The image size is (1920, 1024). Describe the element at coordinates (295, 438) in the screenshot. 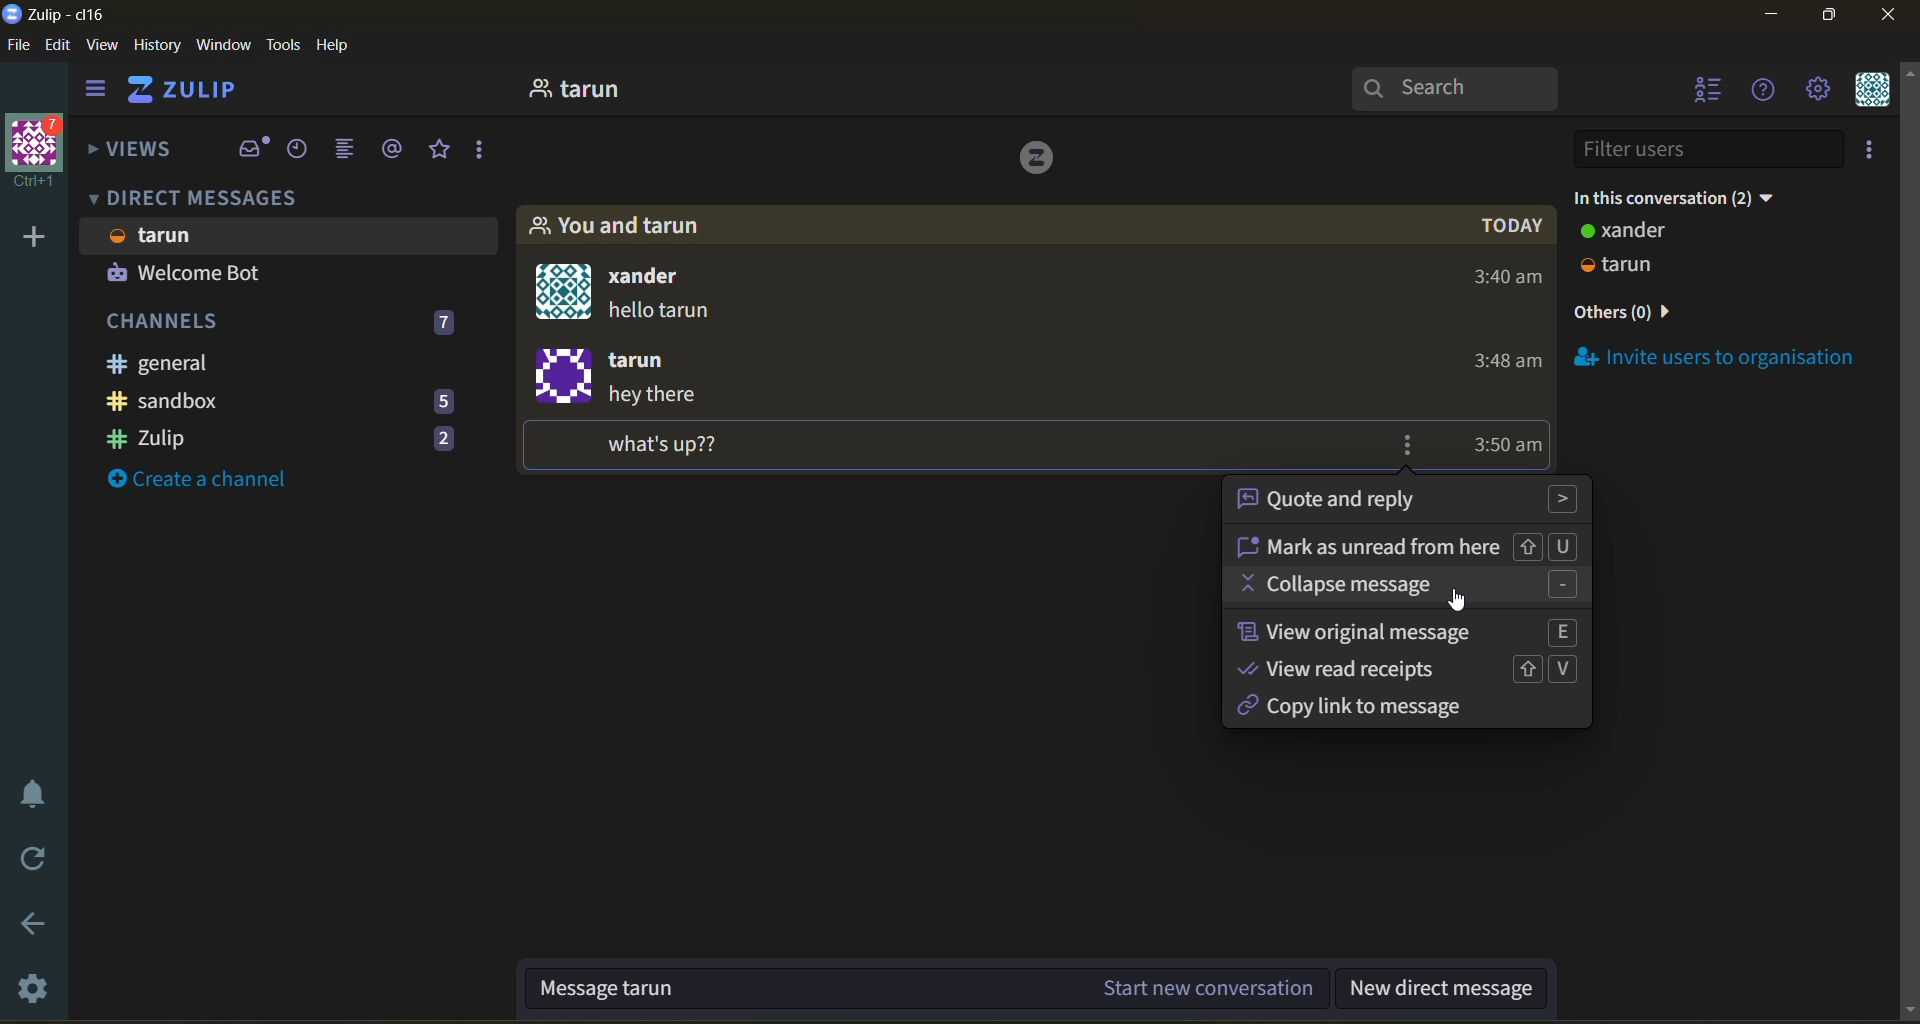

I see `zulip` at that location.